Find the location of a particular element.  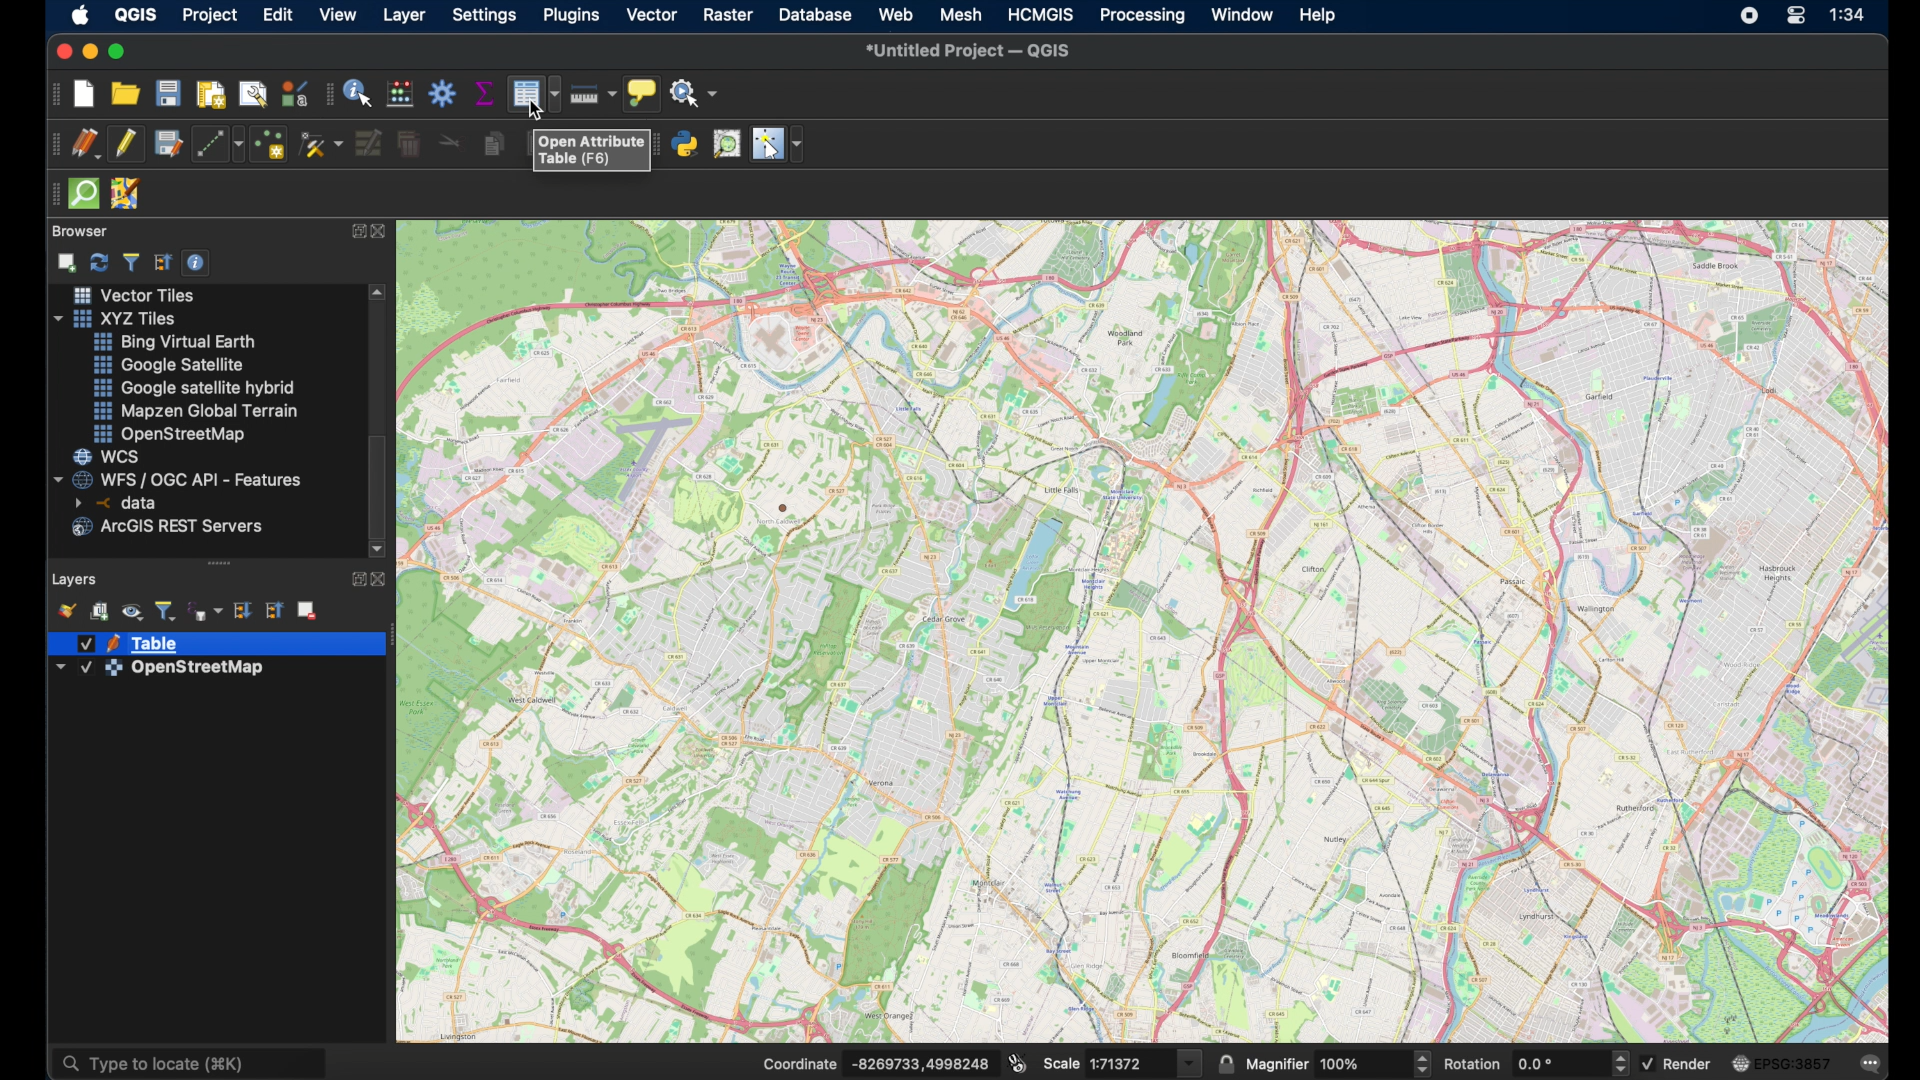

layer is located at coordinates (403, 15).